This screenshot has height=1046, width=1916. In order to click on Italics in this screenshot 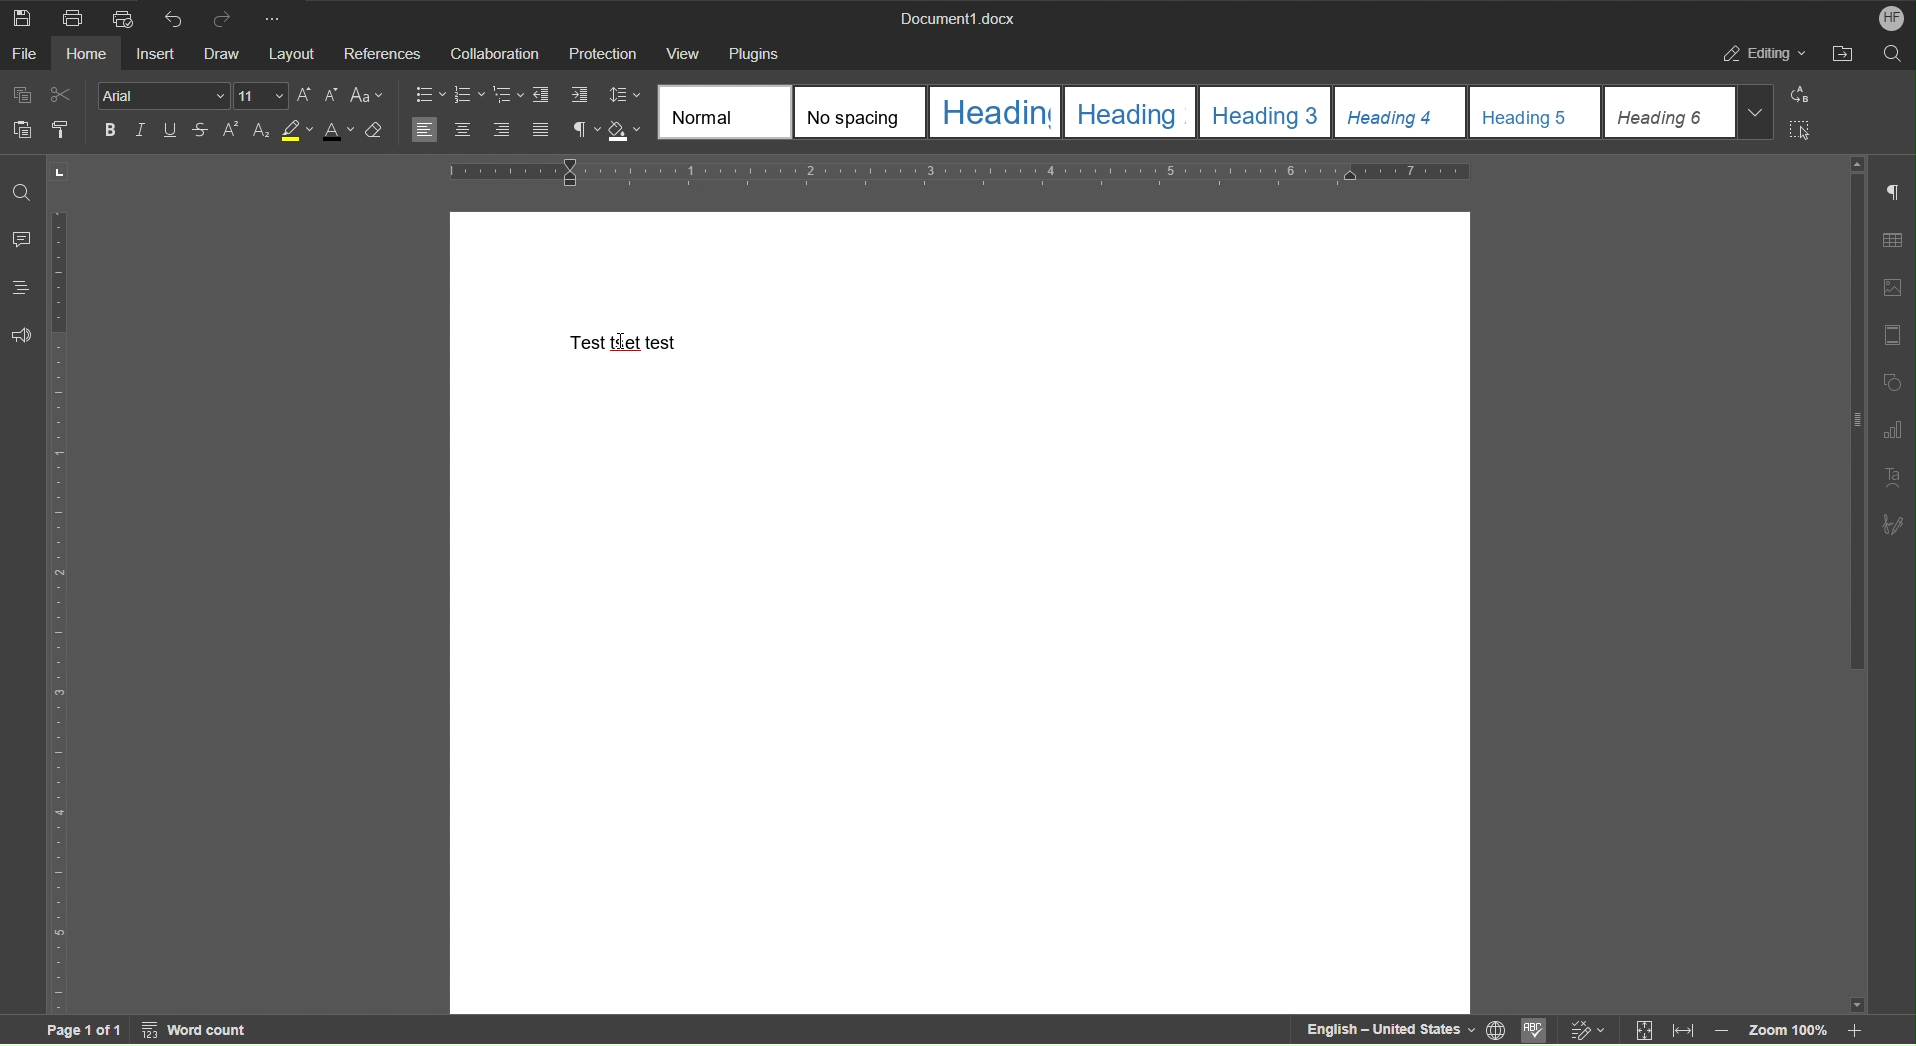, I will do `click(142, 131)`.